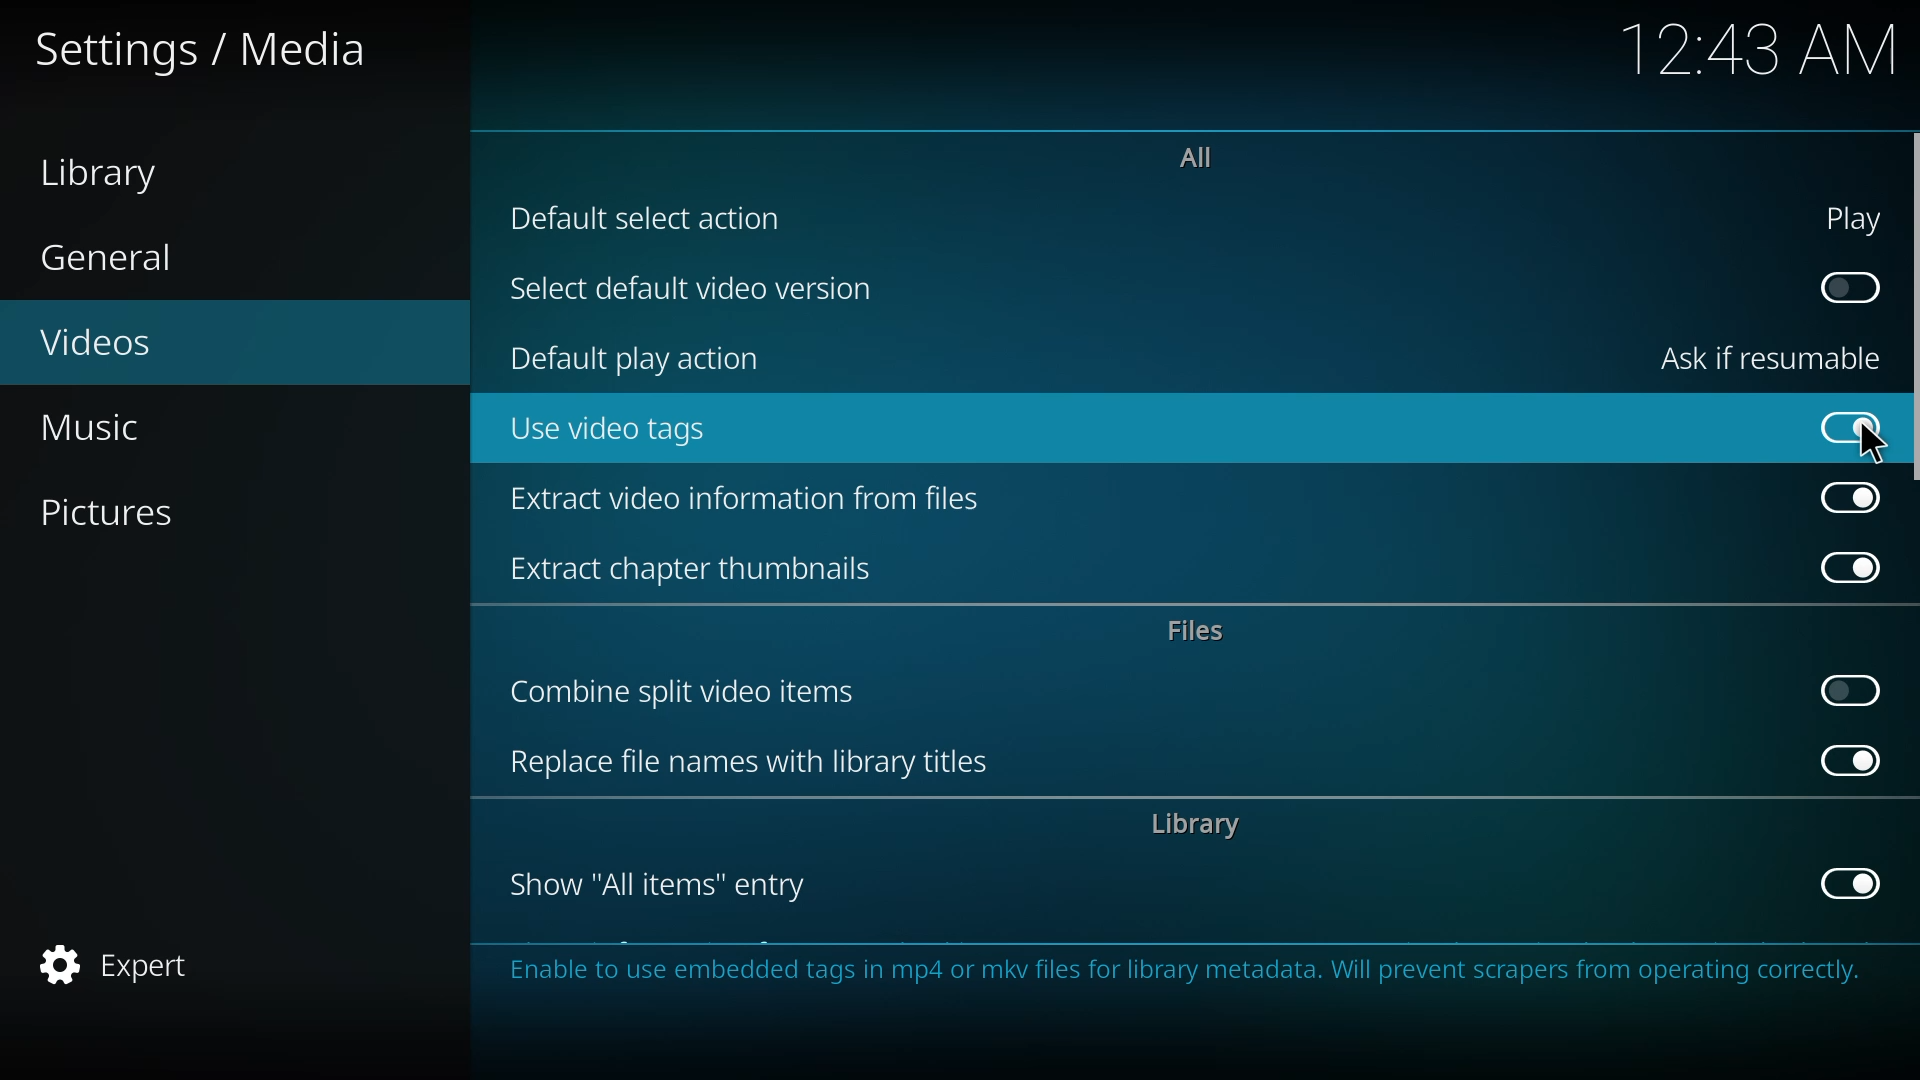 The image size is (1920, 1080). Describe the element at coordinates (127, 963) in the screenshot. I see `expert` at that location.